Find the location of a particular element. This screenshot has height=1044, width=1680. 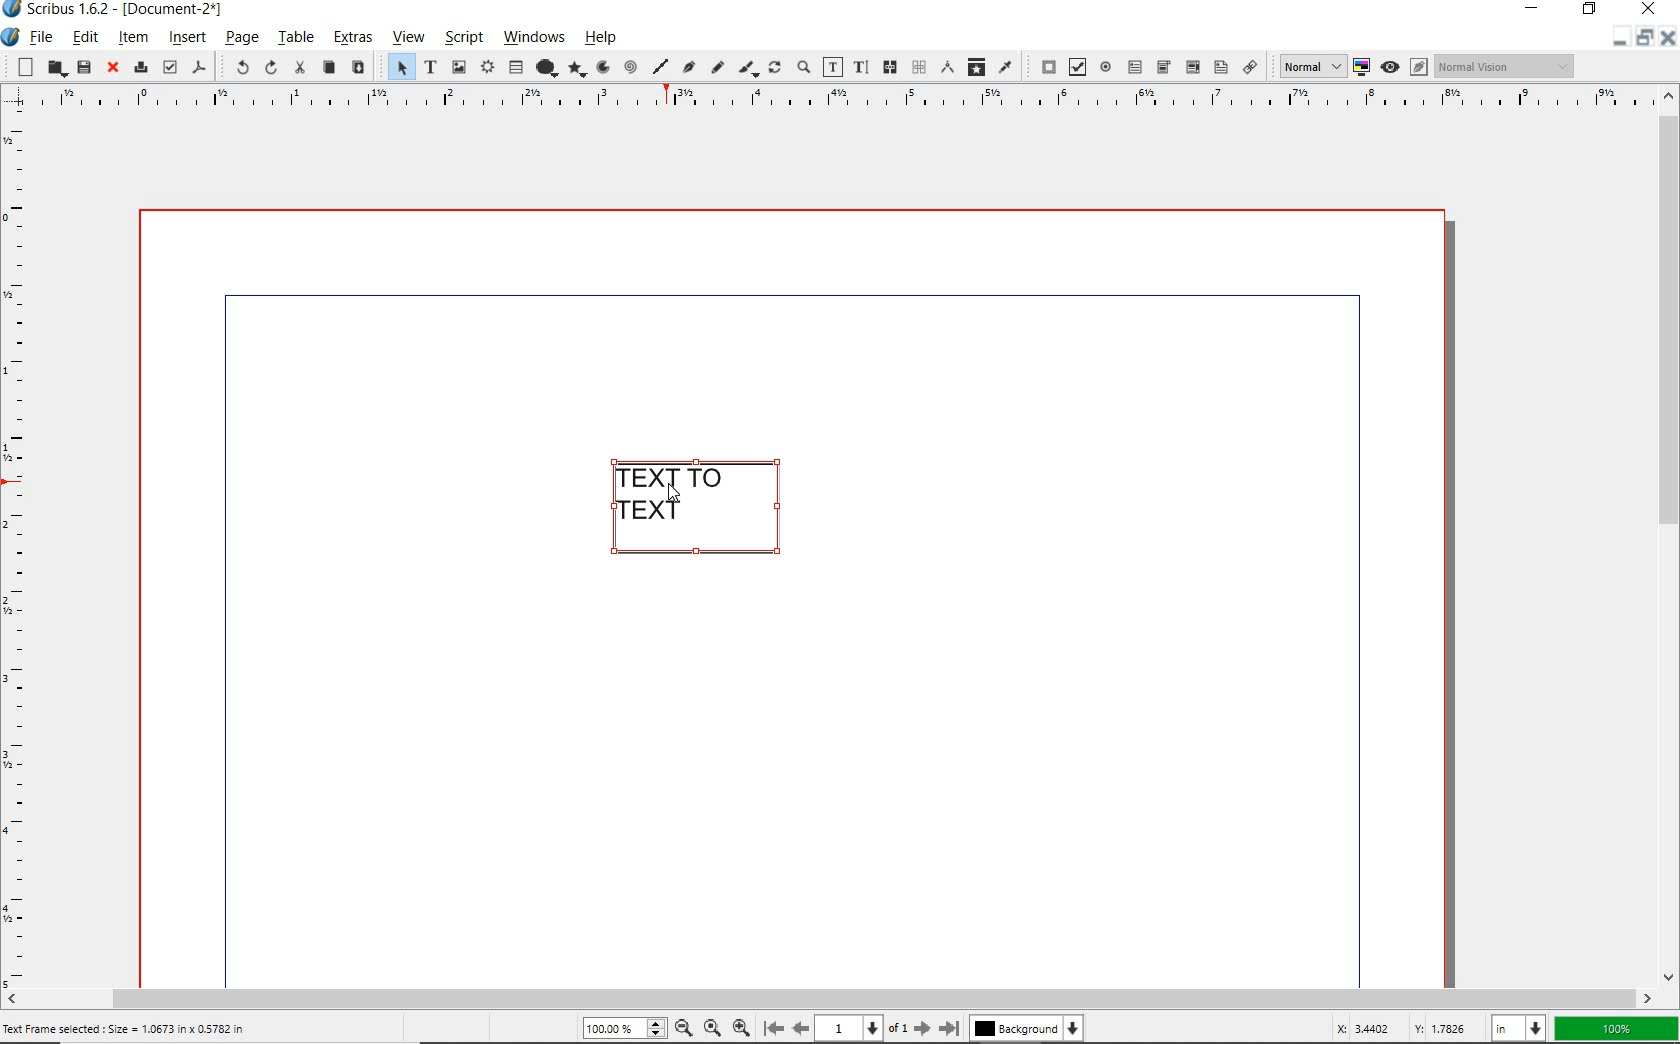

copy item properties is located at coordinates (977, 66).